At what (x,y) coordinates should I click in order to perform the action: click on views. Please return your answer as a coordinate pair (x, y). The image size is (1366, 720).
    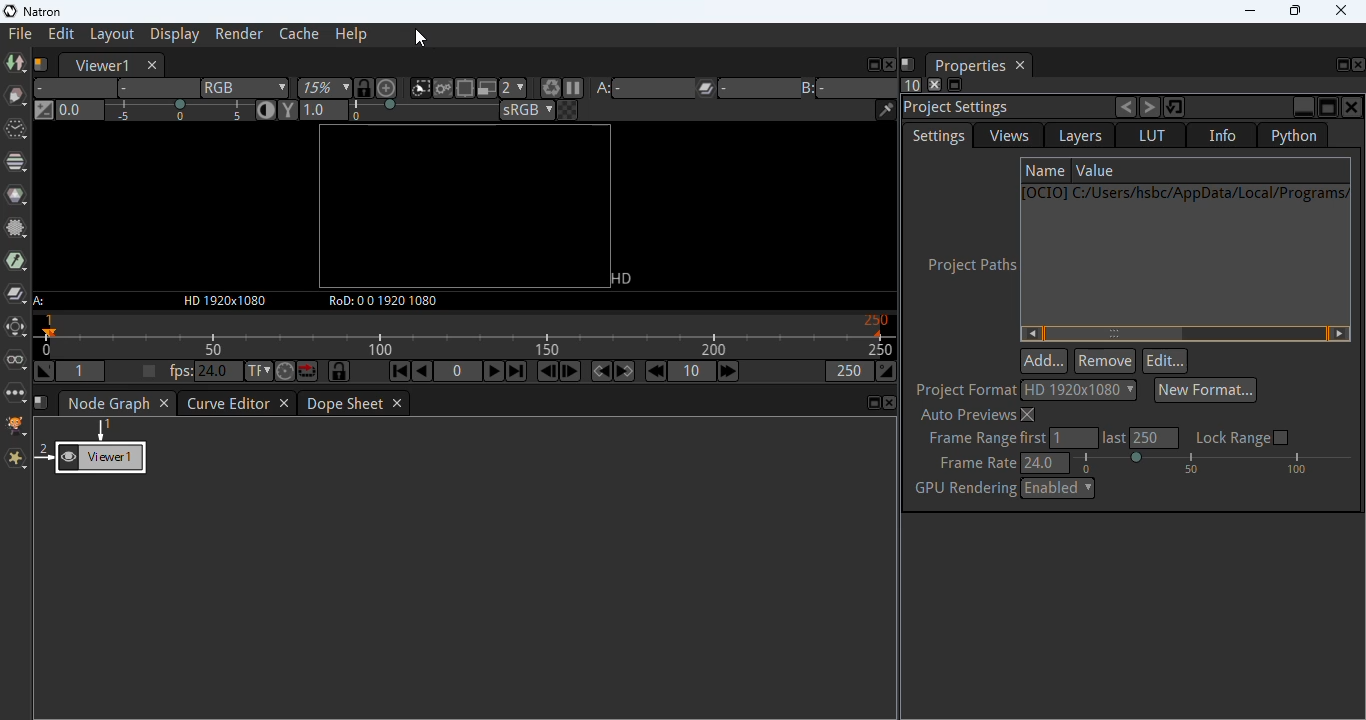
    Looking at the image, I should click on (15, 359).